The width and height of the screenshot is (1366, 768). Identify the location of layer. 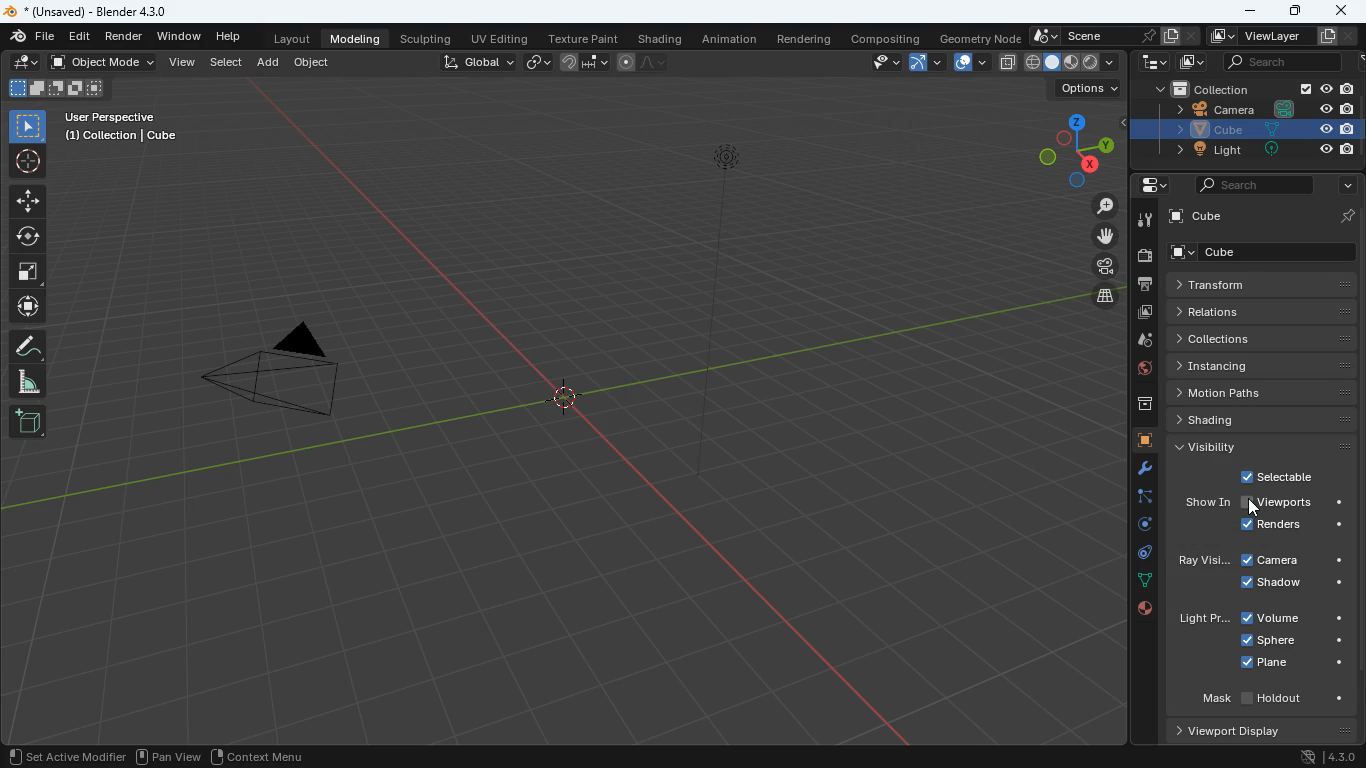
(1007, 63).